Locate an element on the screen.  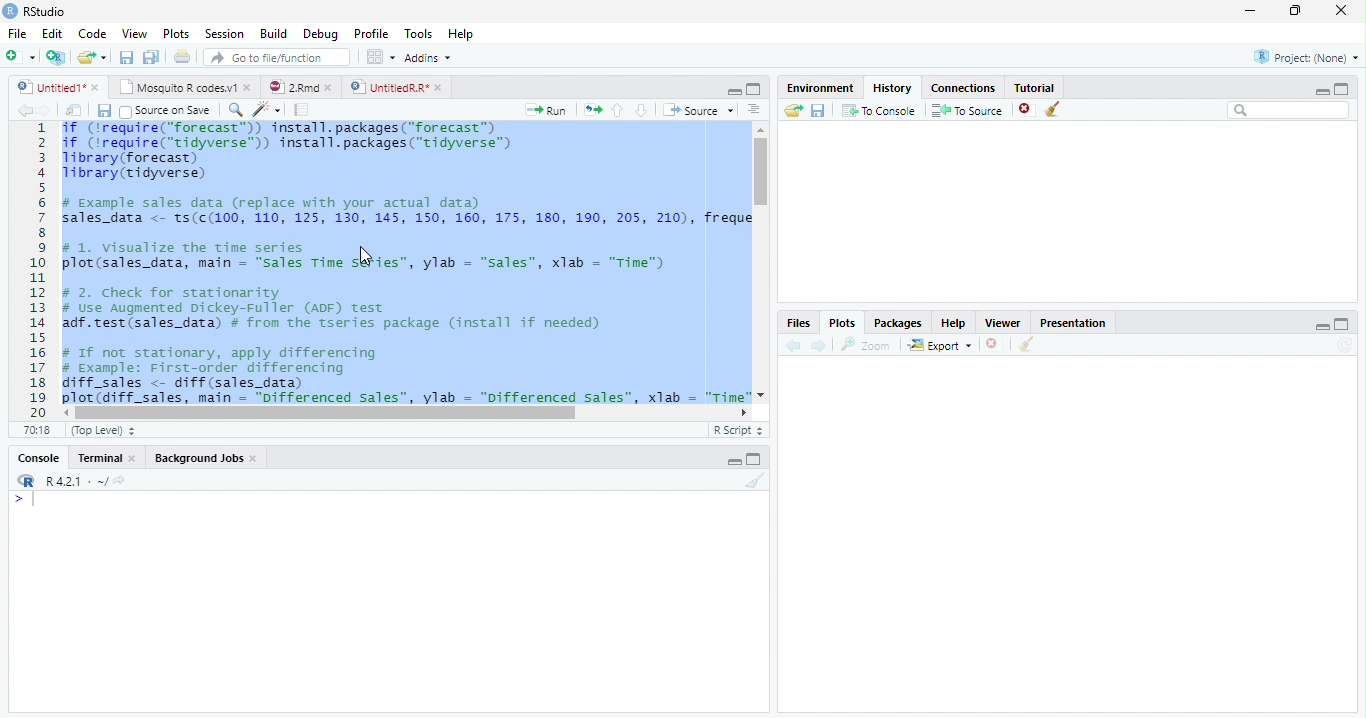
R Script is located at coordinates (737, 431).